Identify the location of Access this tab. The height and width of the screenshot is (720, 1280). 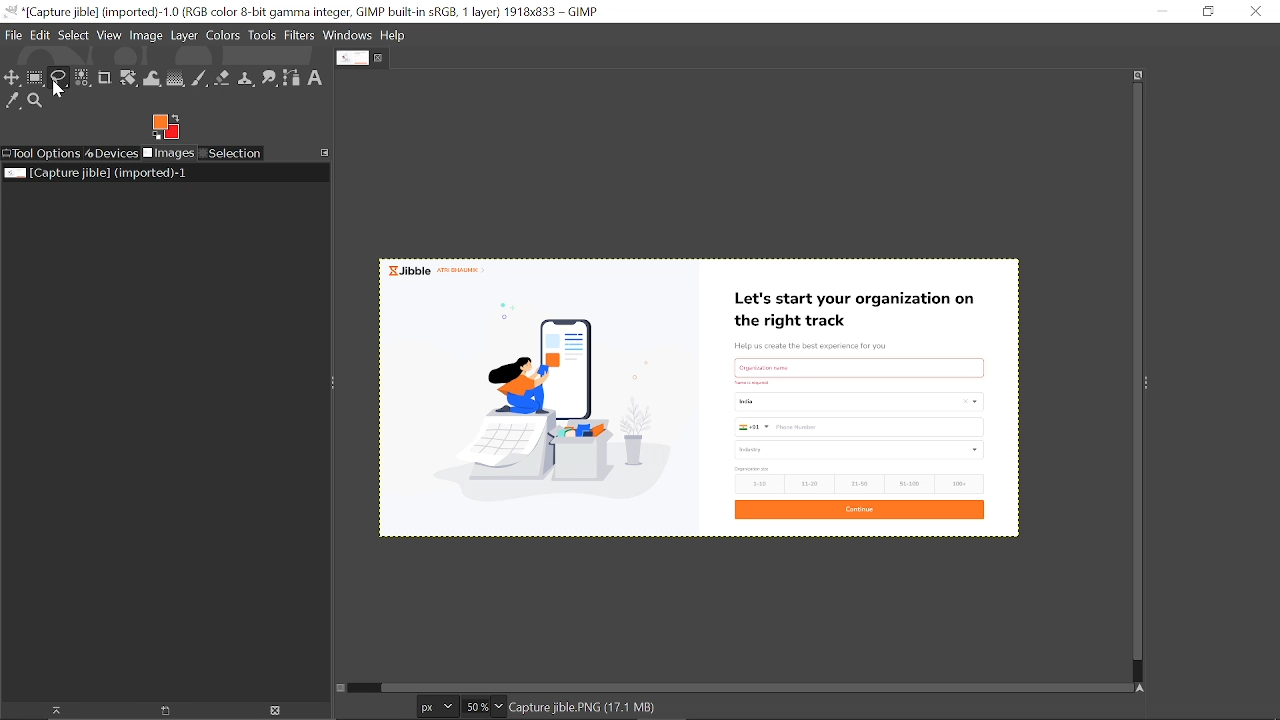
(326, 152).